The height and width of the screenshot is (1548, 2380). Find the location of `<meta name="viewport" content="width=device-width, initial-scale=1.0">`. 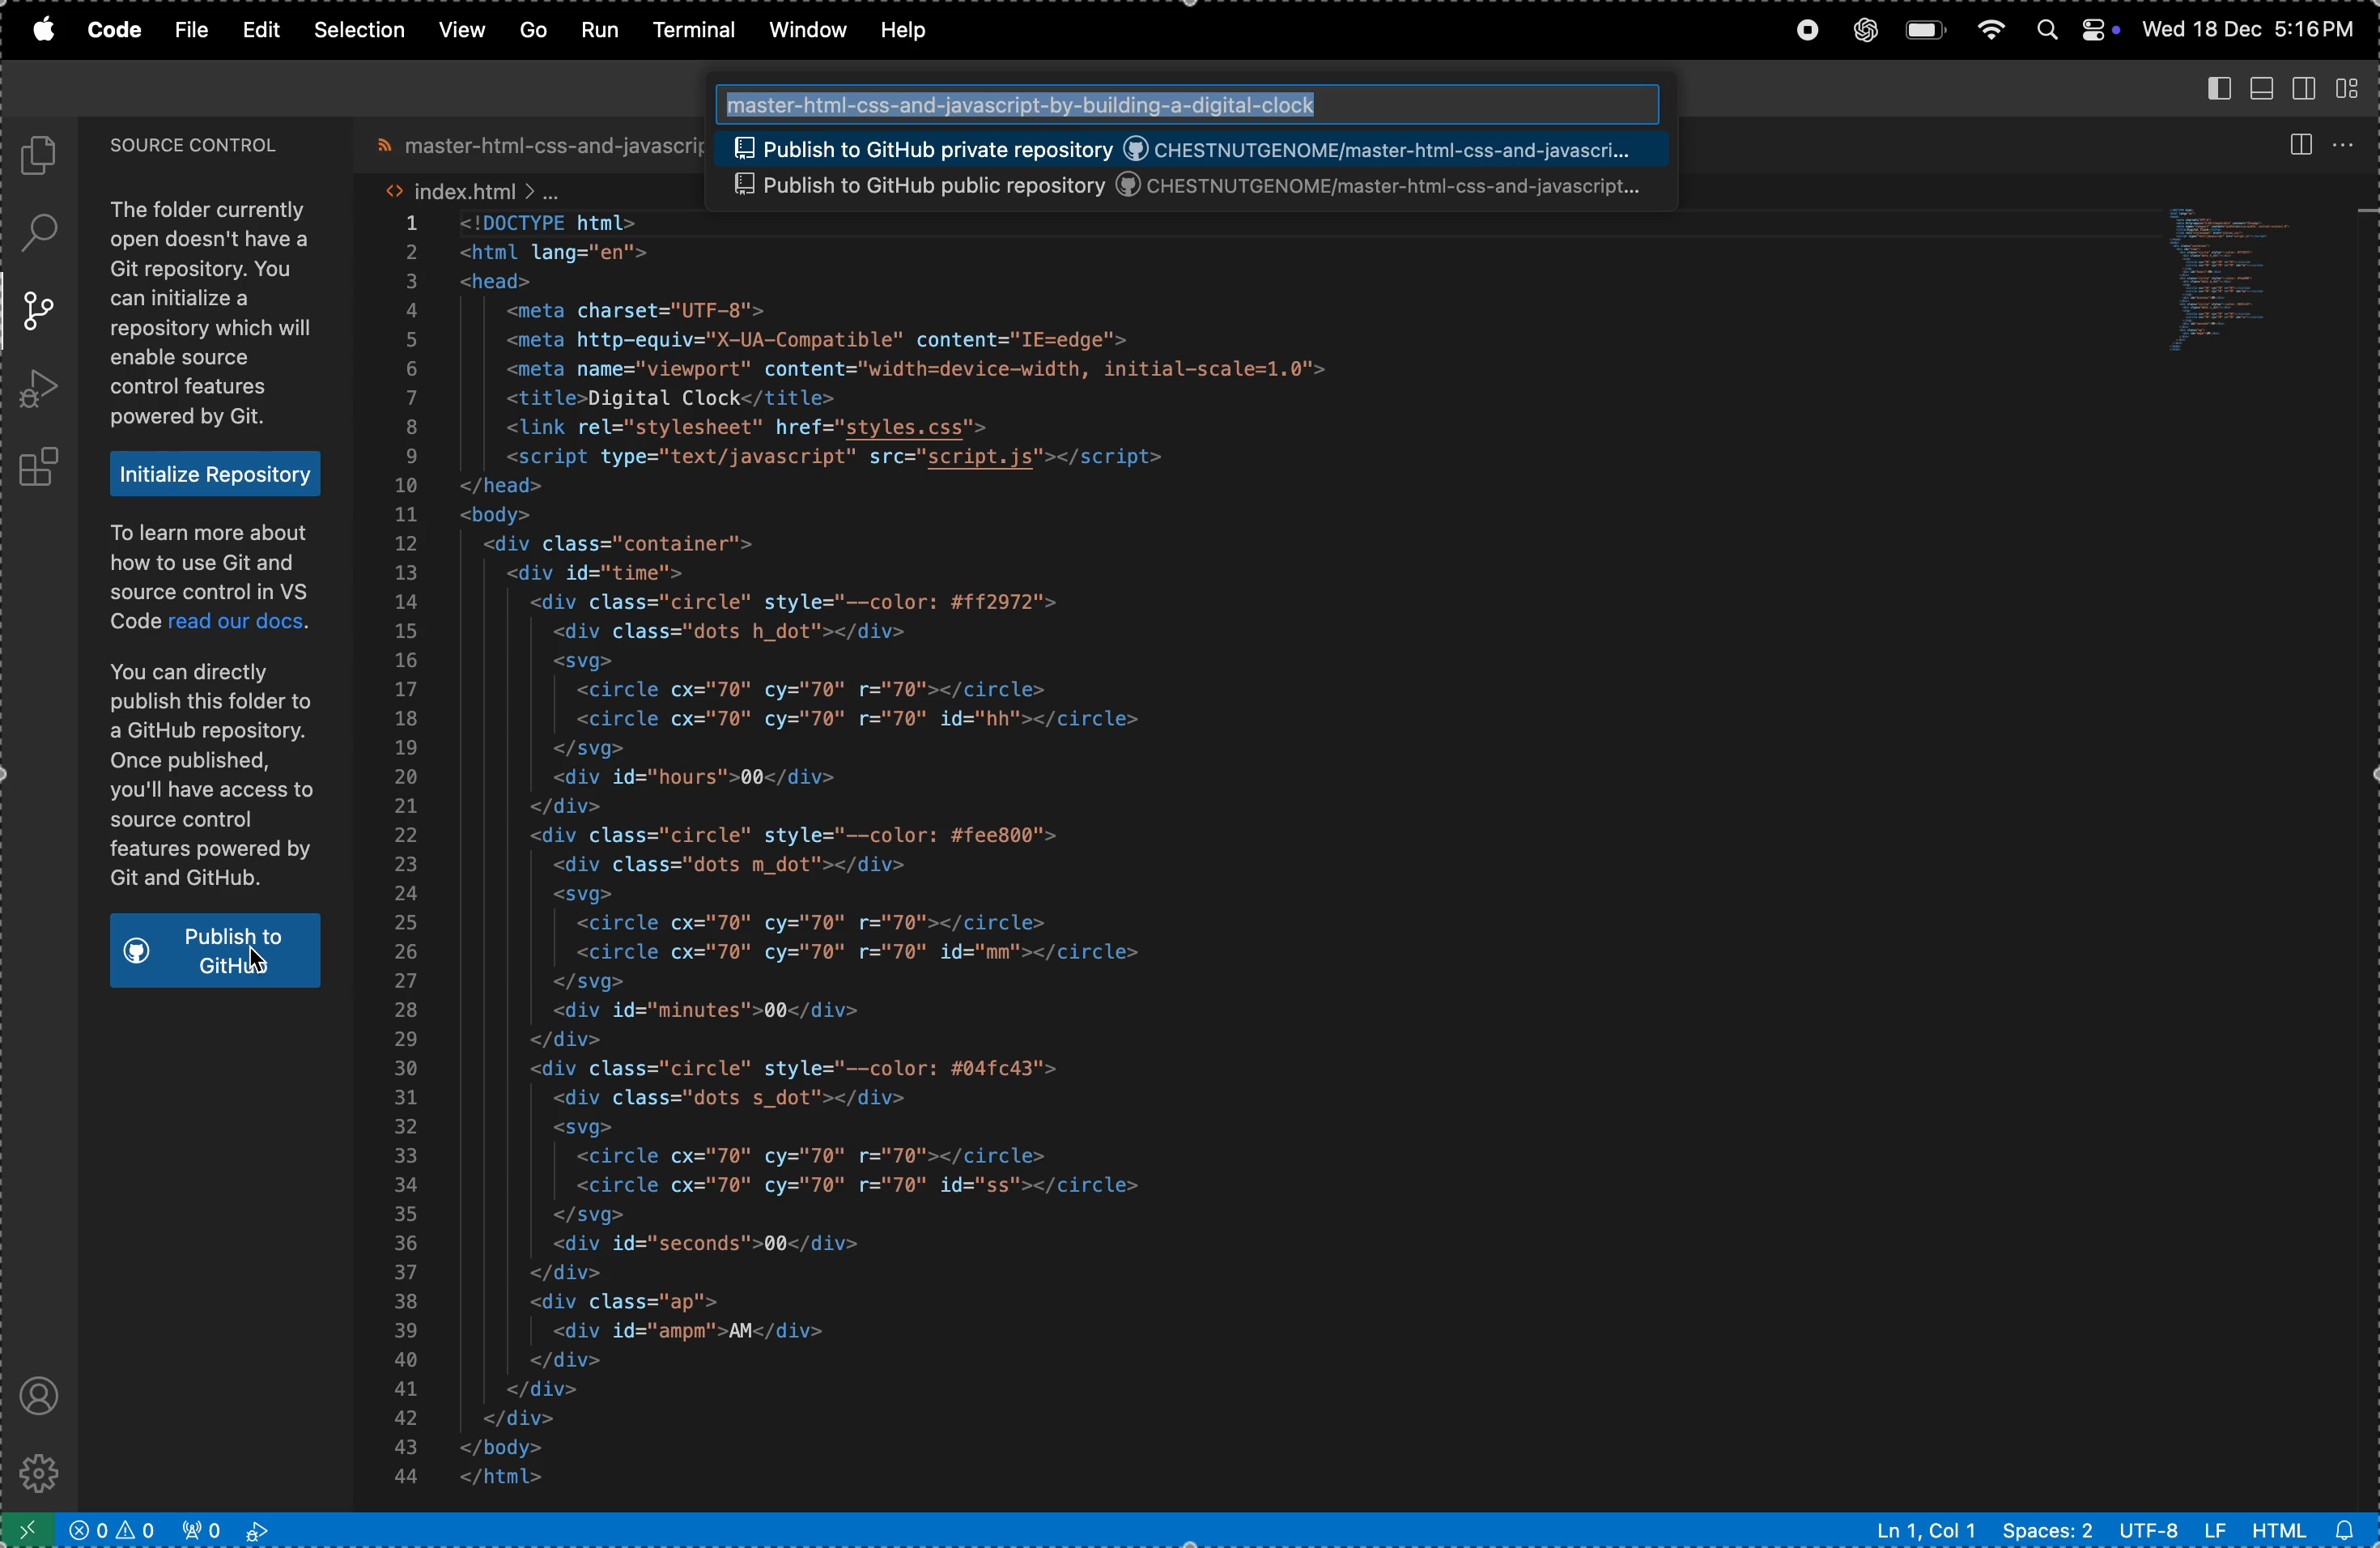

<meta name="viewport" content="width=device-width, initial-scale=1.0"> is located at coordinates (927, 369).